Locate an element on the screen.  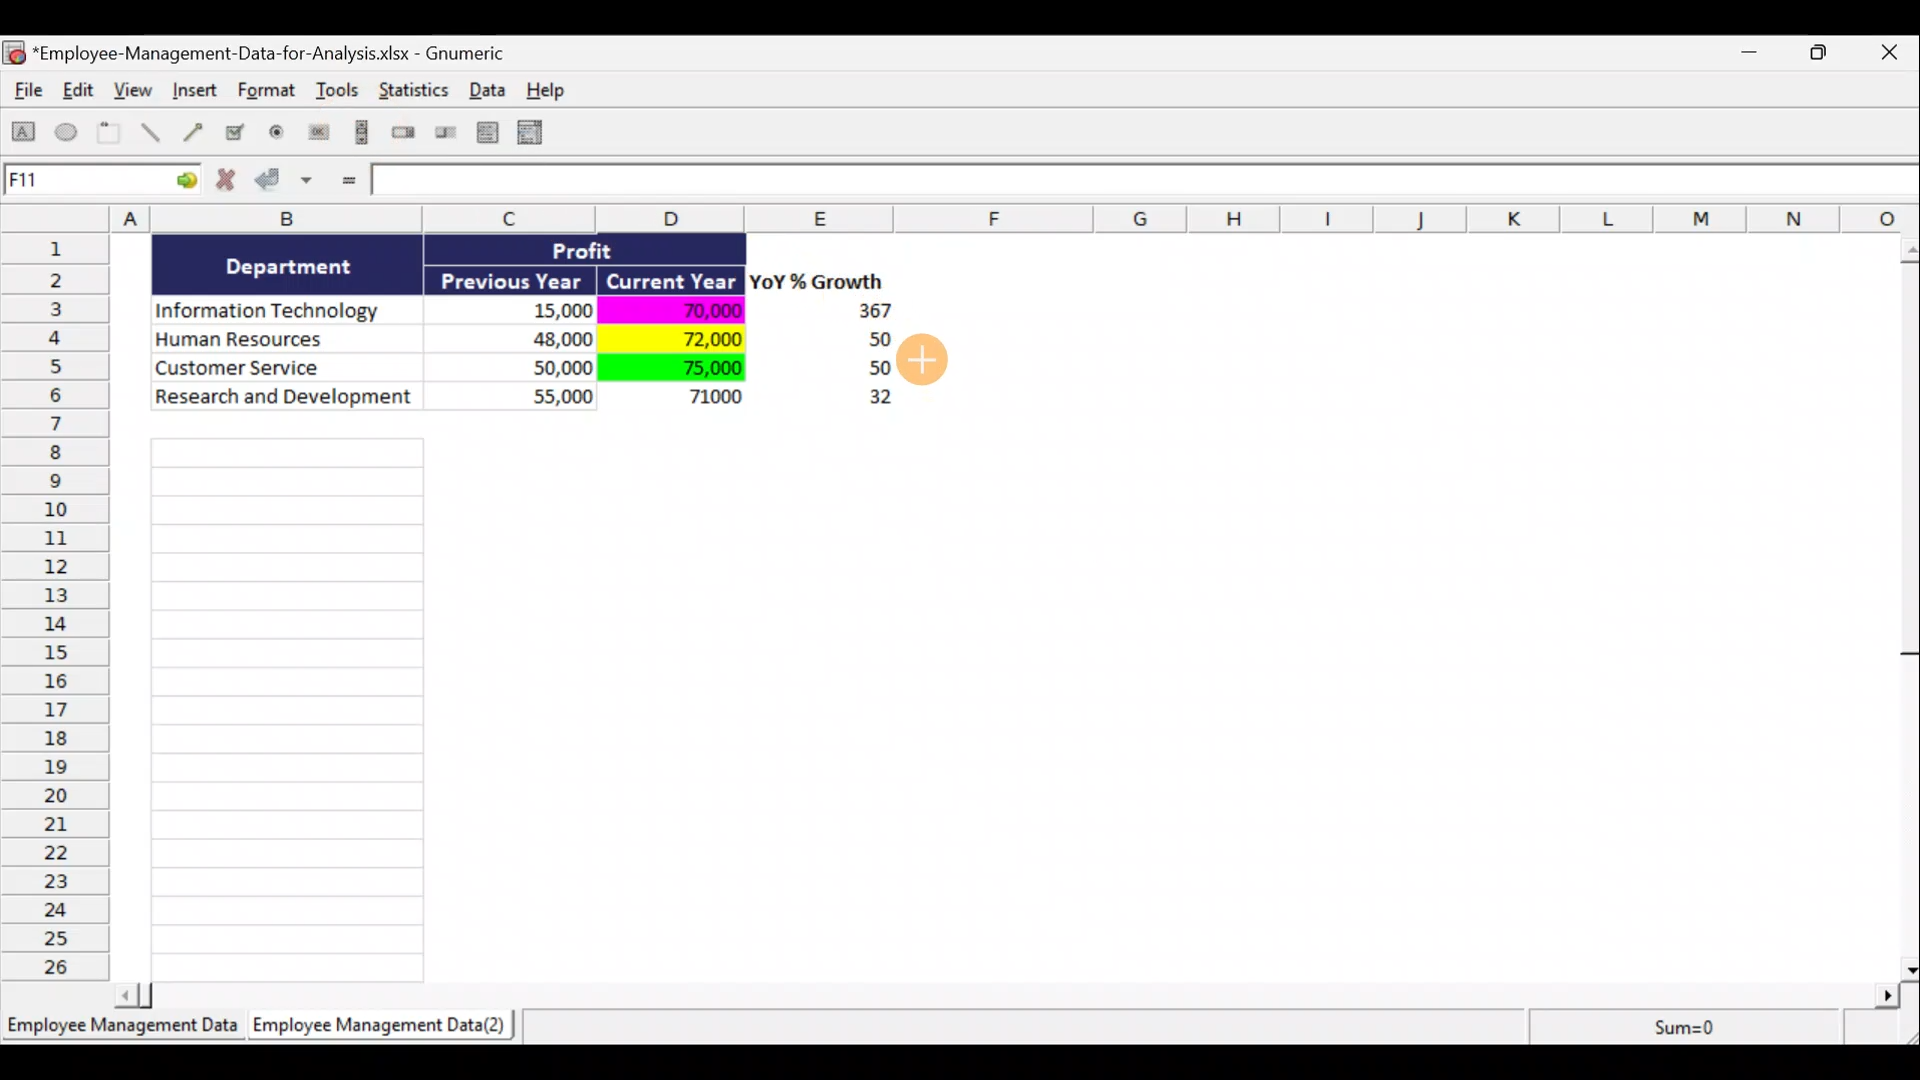
Create a button is located at coordinates (317, 137).